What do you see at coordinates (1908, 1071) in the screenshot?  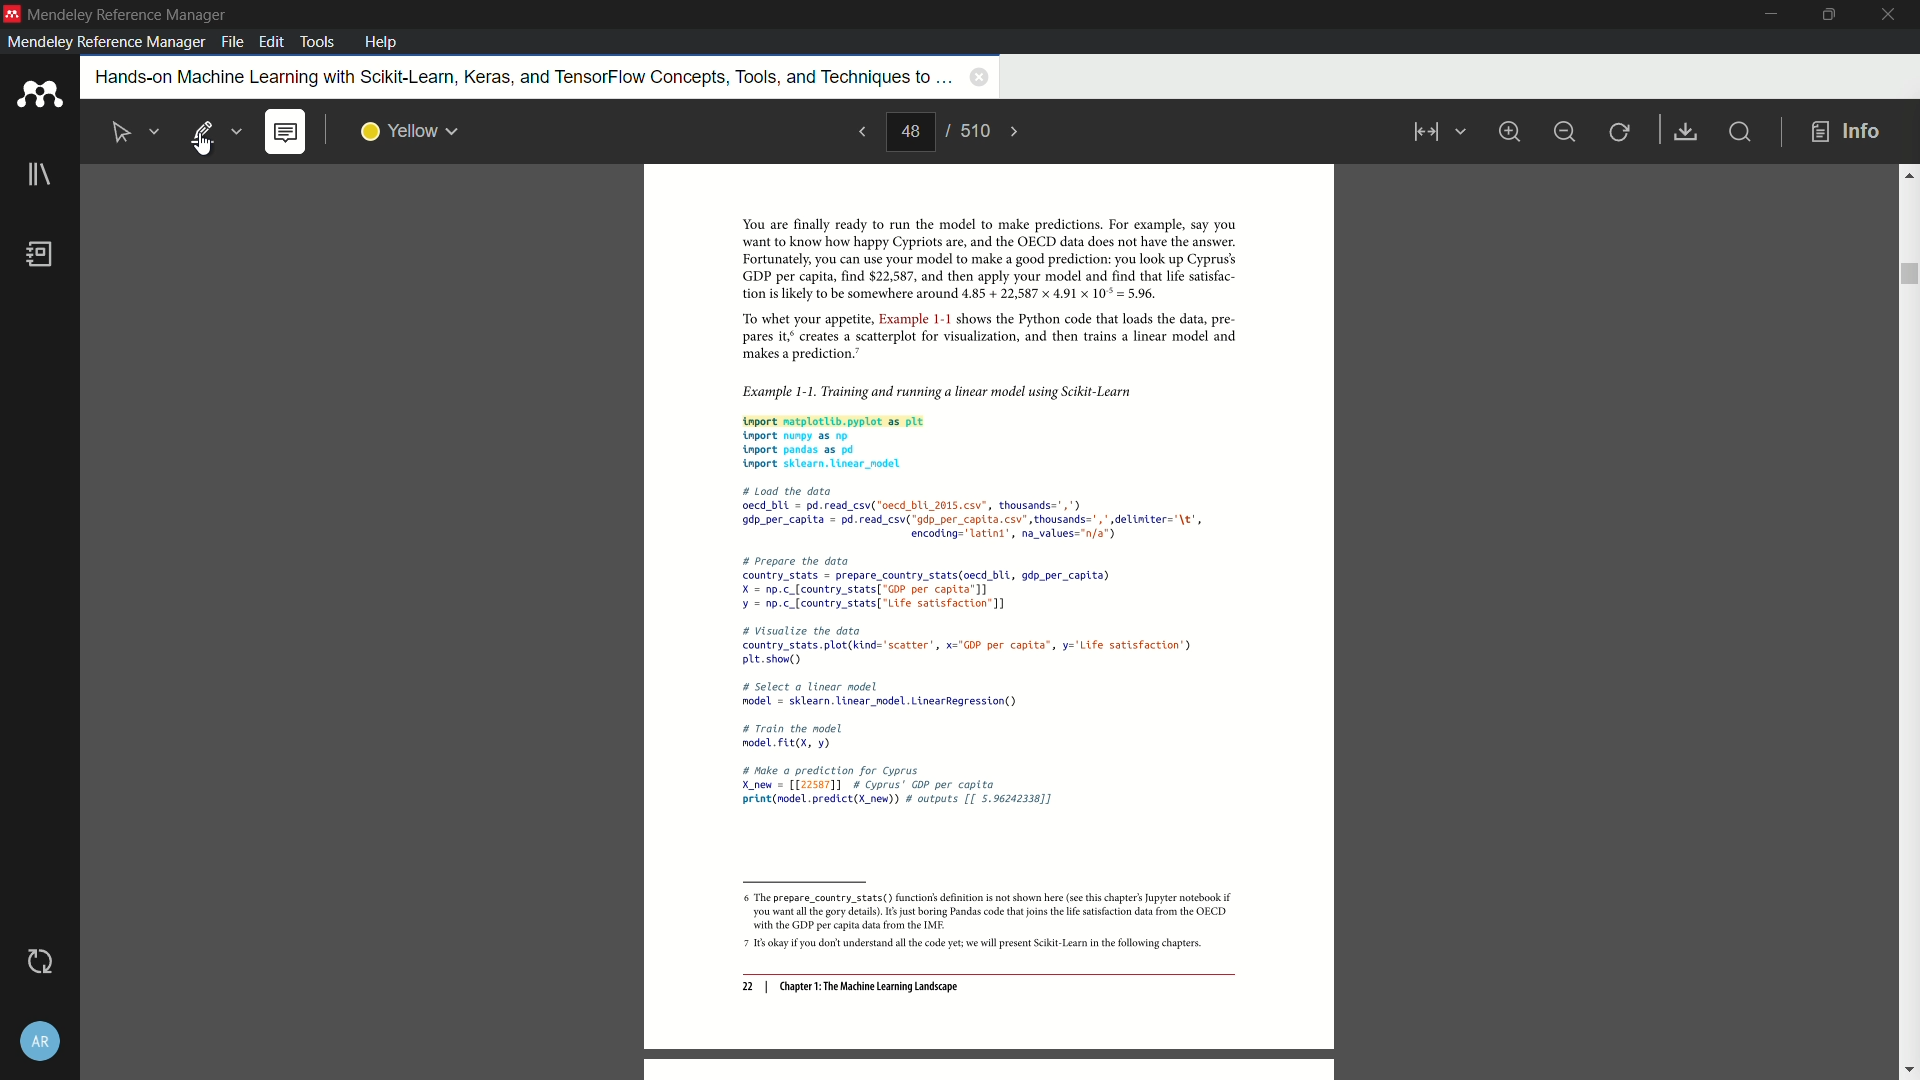 I see `scroll down` at bounding box center [1908, 1071].